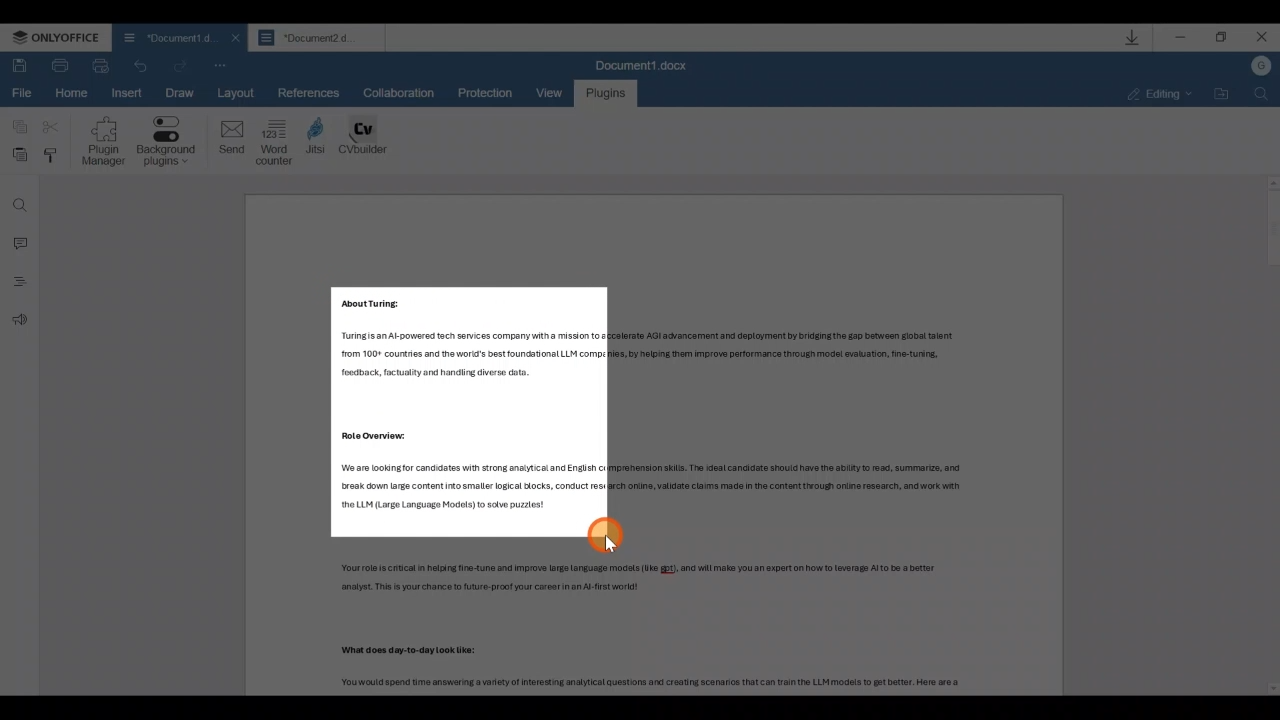 The width and height of the screenshot is (1280, 720). What do you see at coordinates (18, 243) in the screenshot?
I see `Comment` at bounding box center [18, 243].